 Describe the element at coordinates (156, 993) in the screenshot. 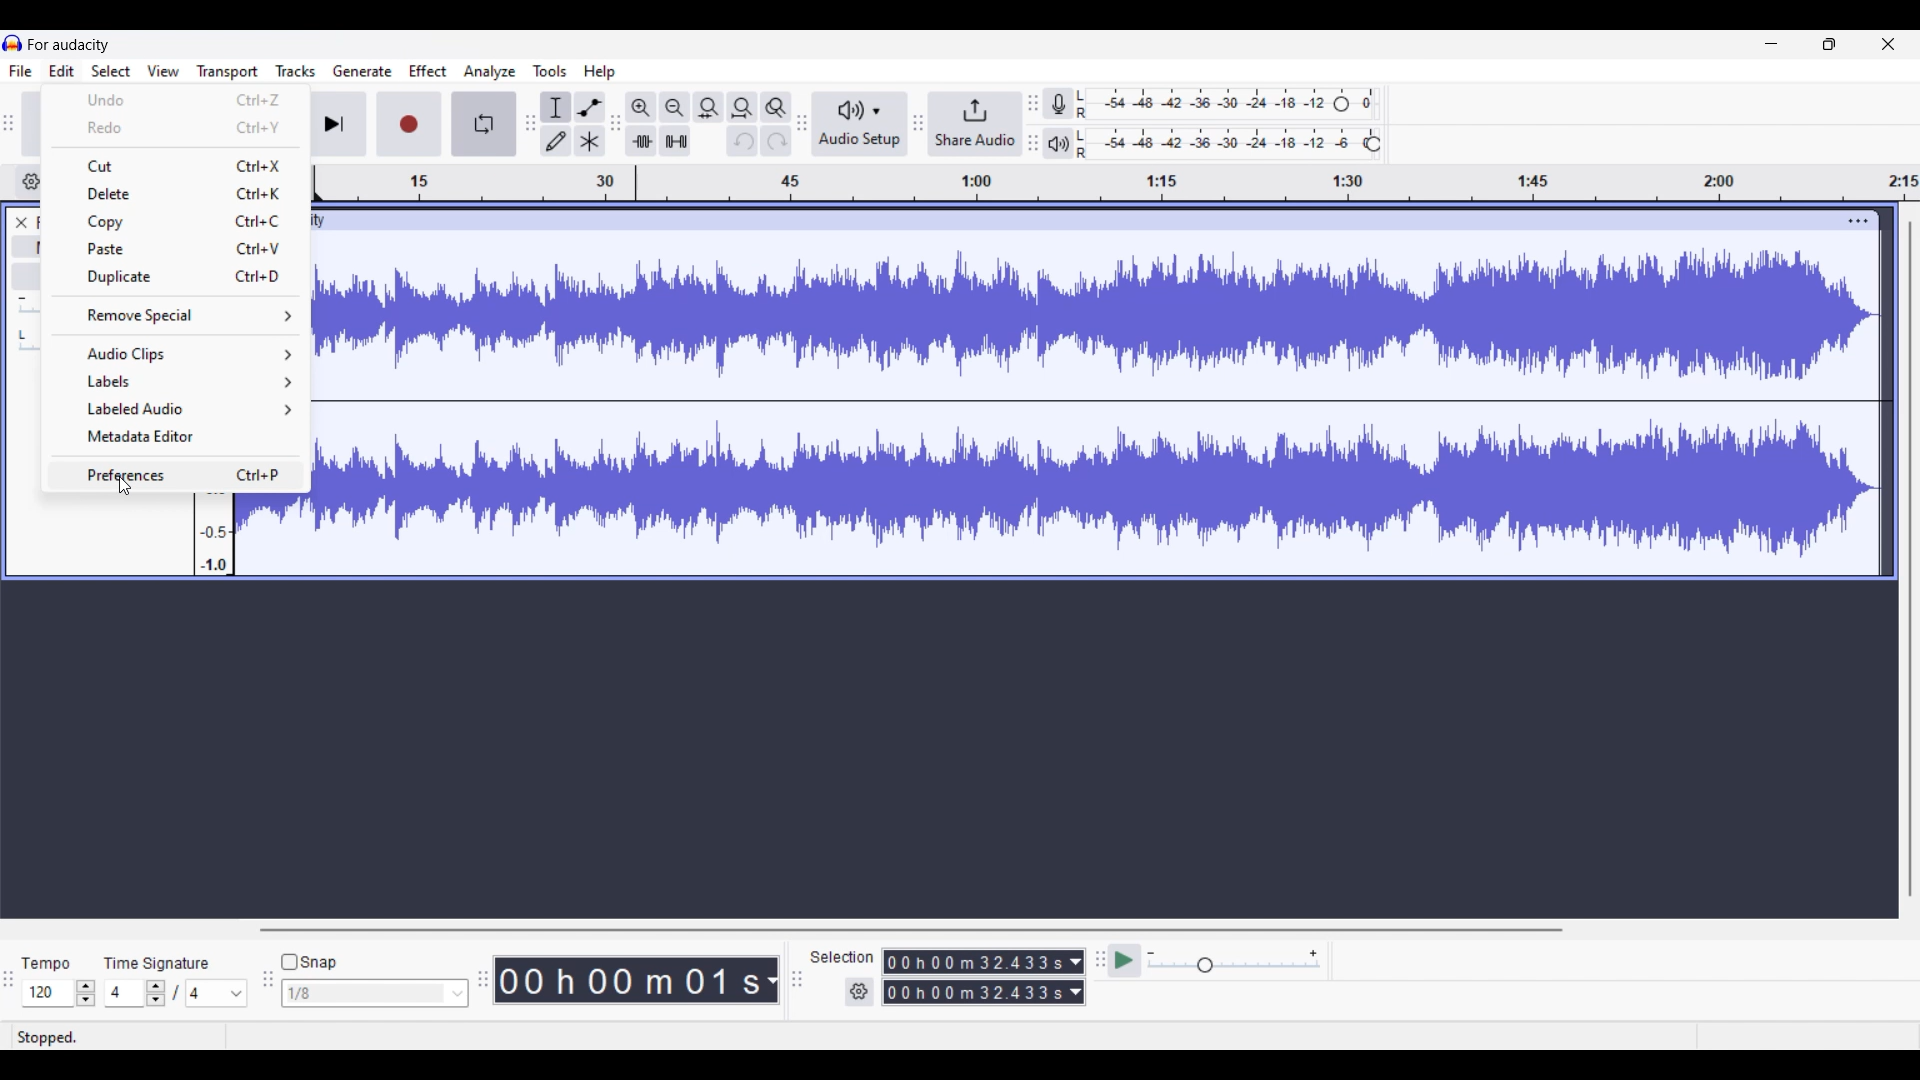

I see `Increase/Decrease number` at that location.